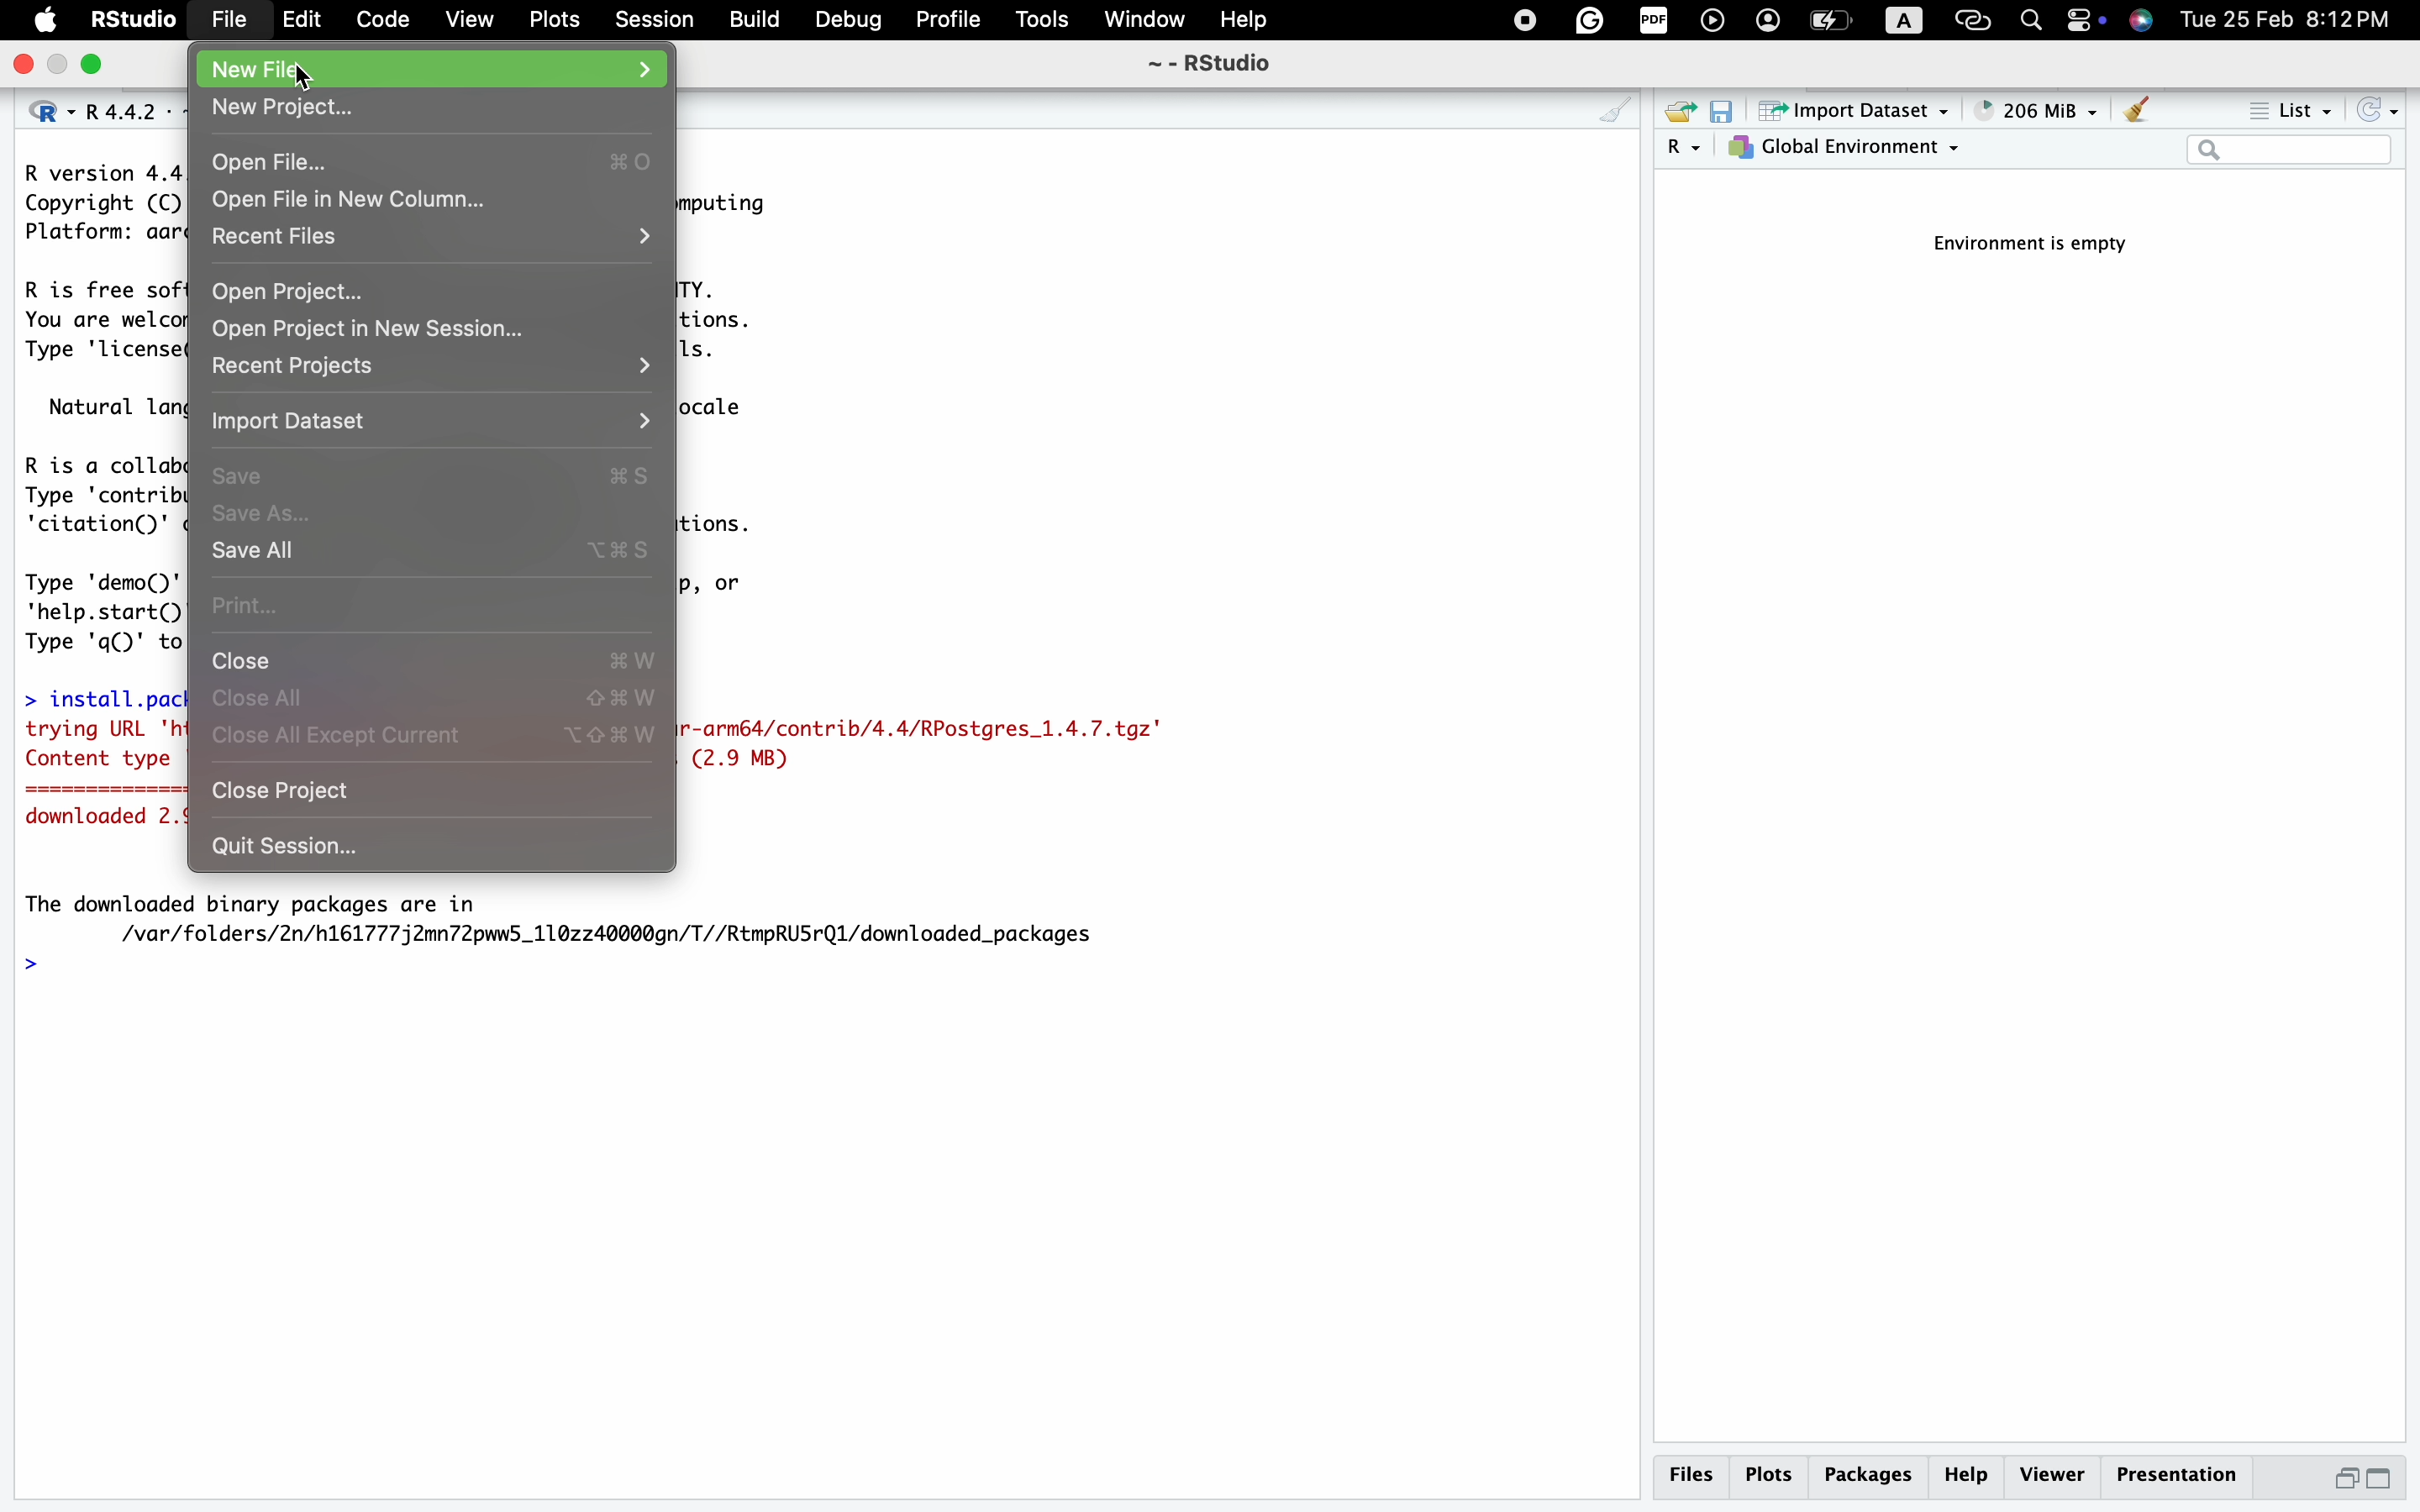  What do you see at coordinates (436, 419) in the screenshot?
I see `import dataset` at bounding box center [436, 419].